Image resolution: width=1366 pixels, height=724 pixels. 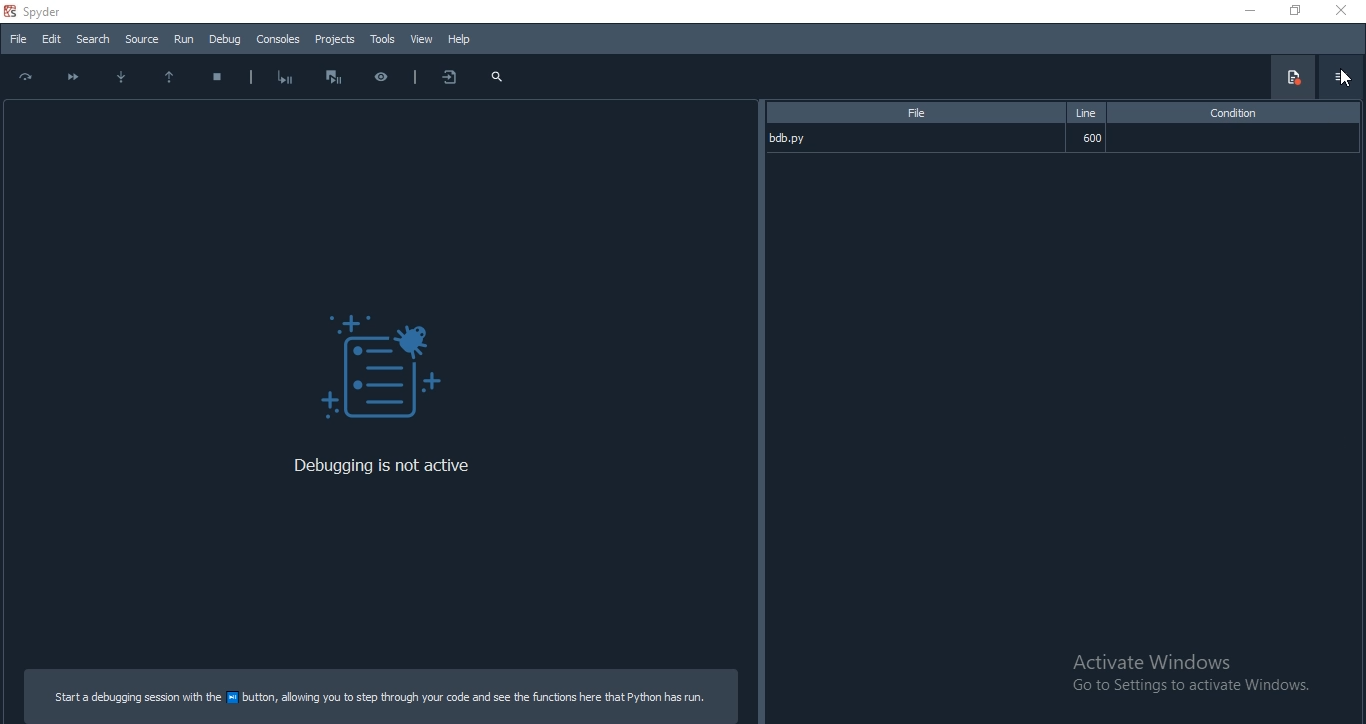 I want to click on Consoles, so click(x=278, y=38).